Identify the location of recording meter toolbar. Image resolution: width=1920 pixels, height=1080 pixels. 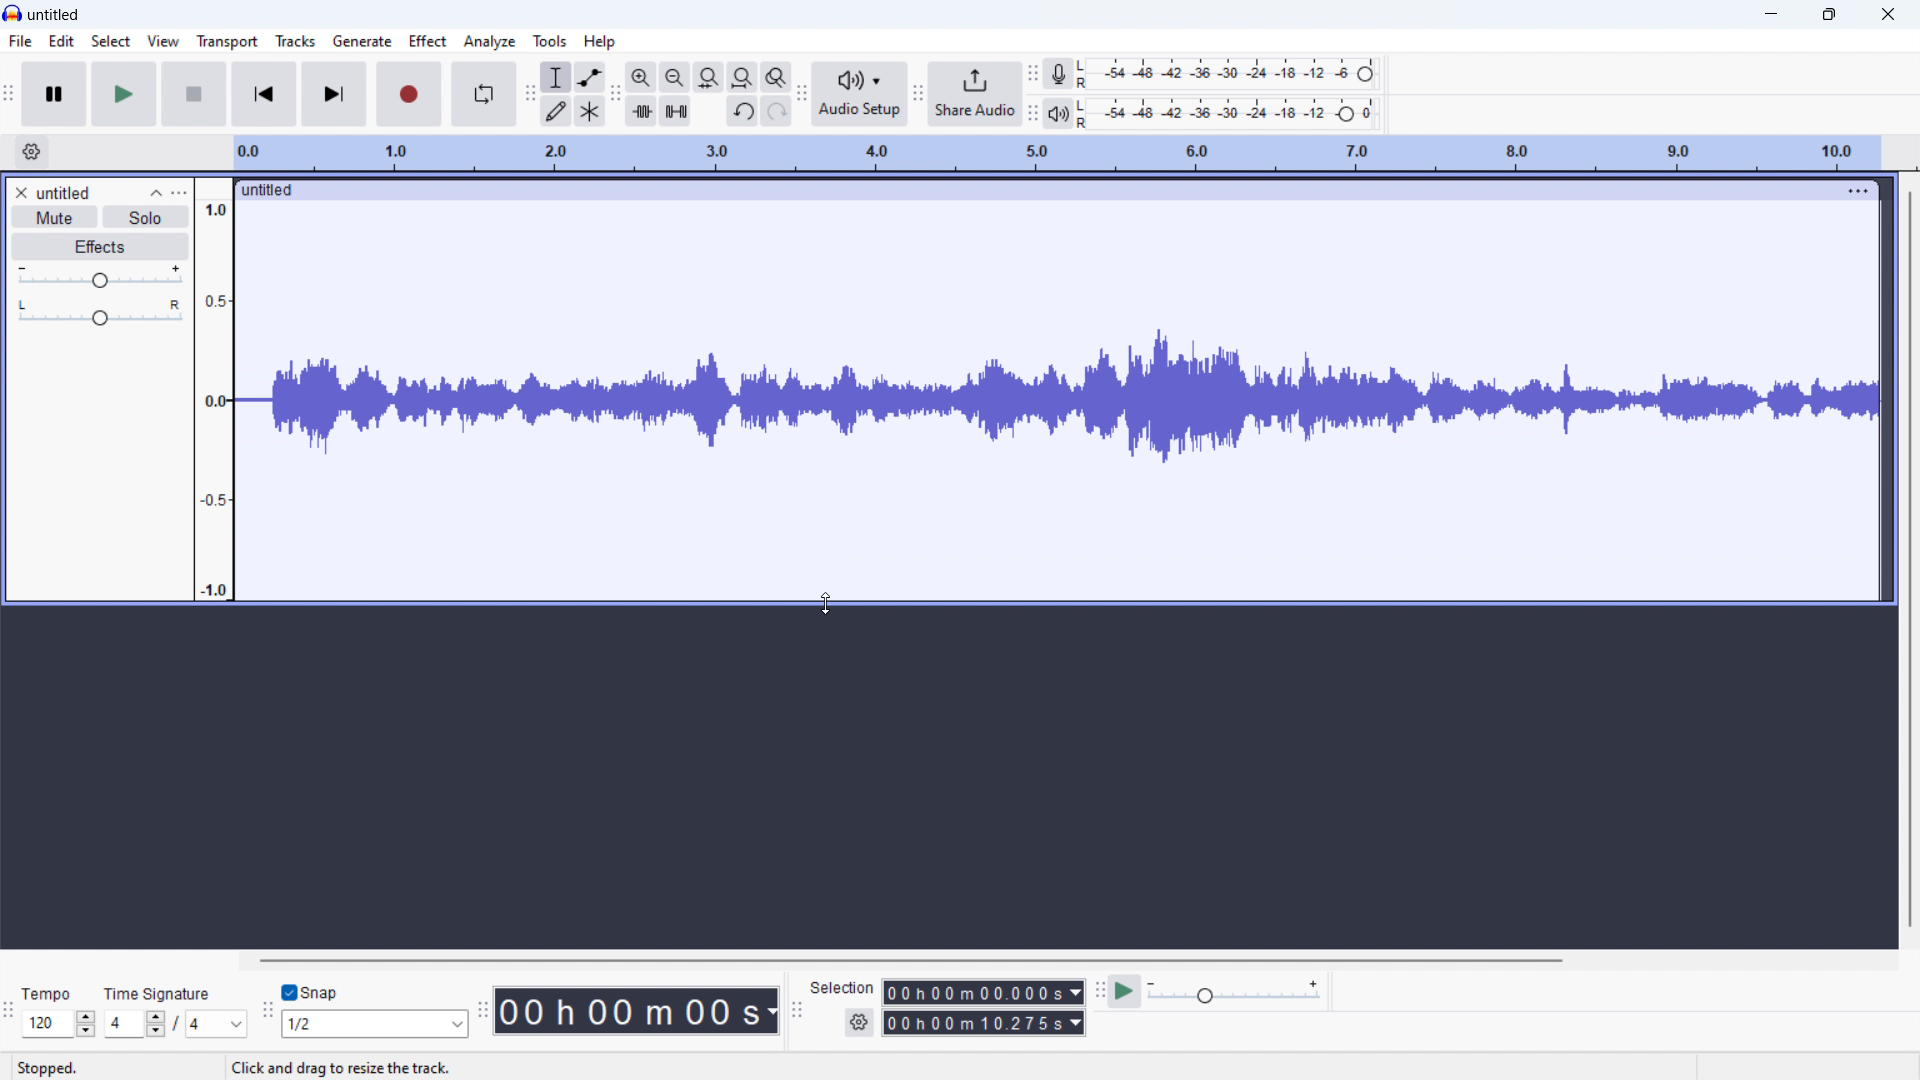
(1034, 74).